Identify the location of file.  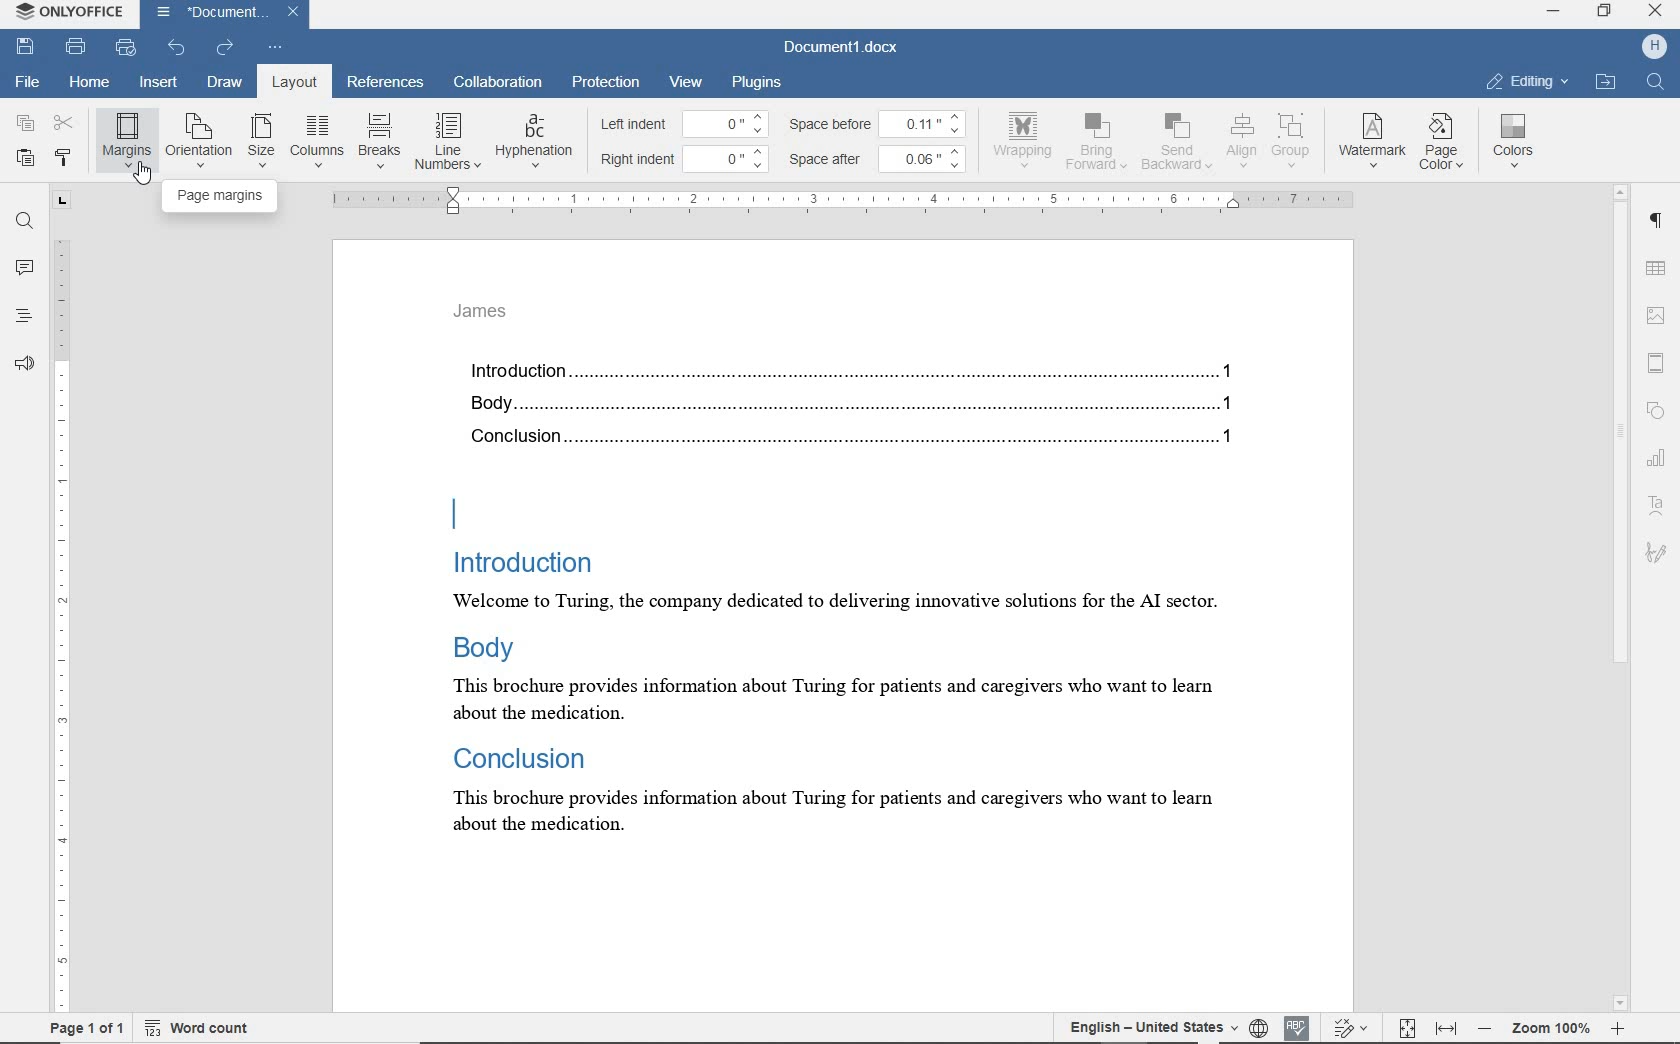
(29, 79).